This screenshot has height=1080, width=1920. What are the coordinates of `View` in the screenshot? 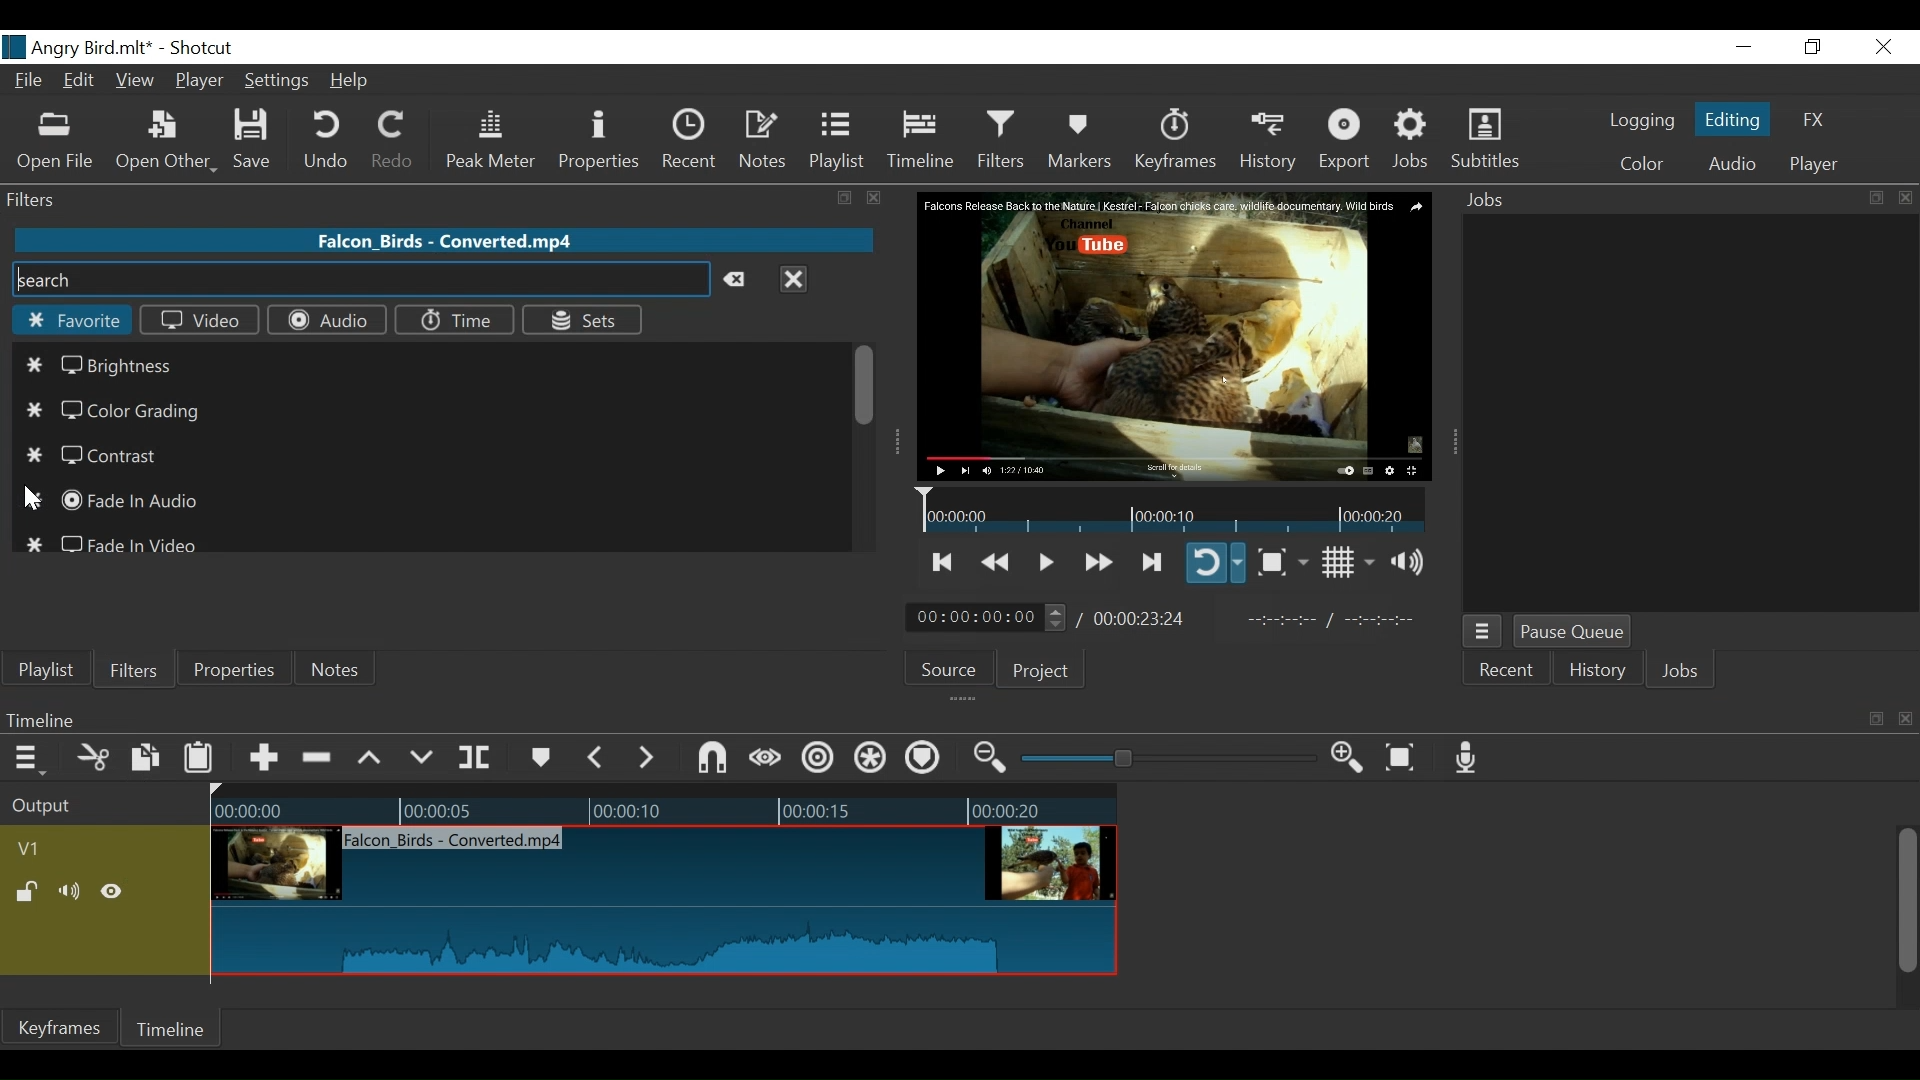 It's located at (135, 82).